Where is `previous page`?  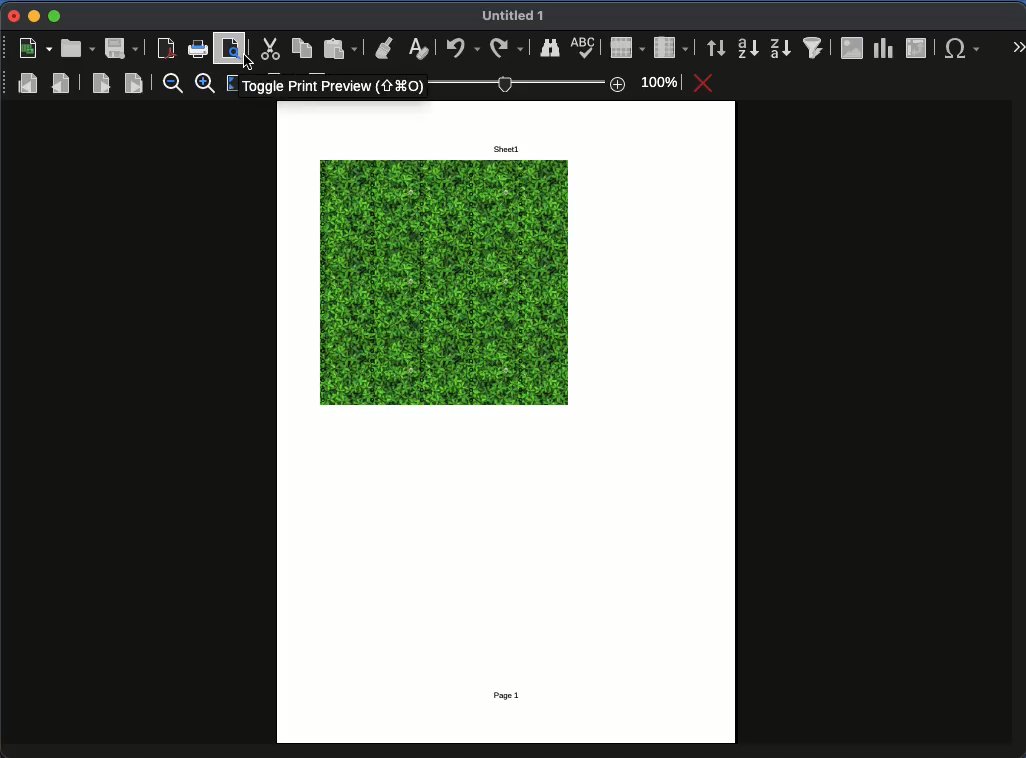 previous page is located at coordinates (62, 82).